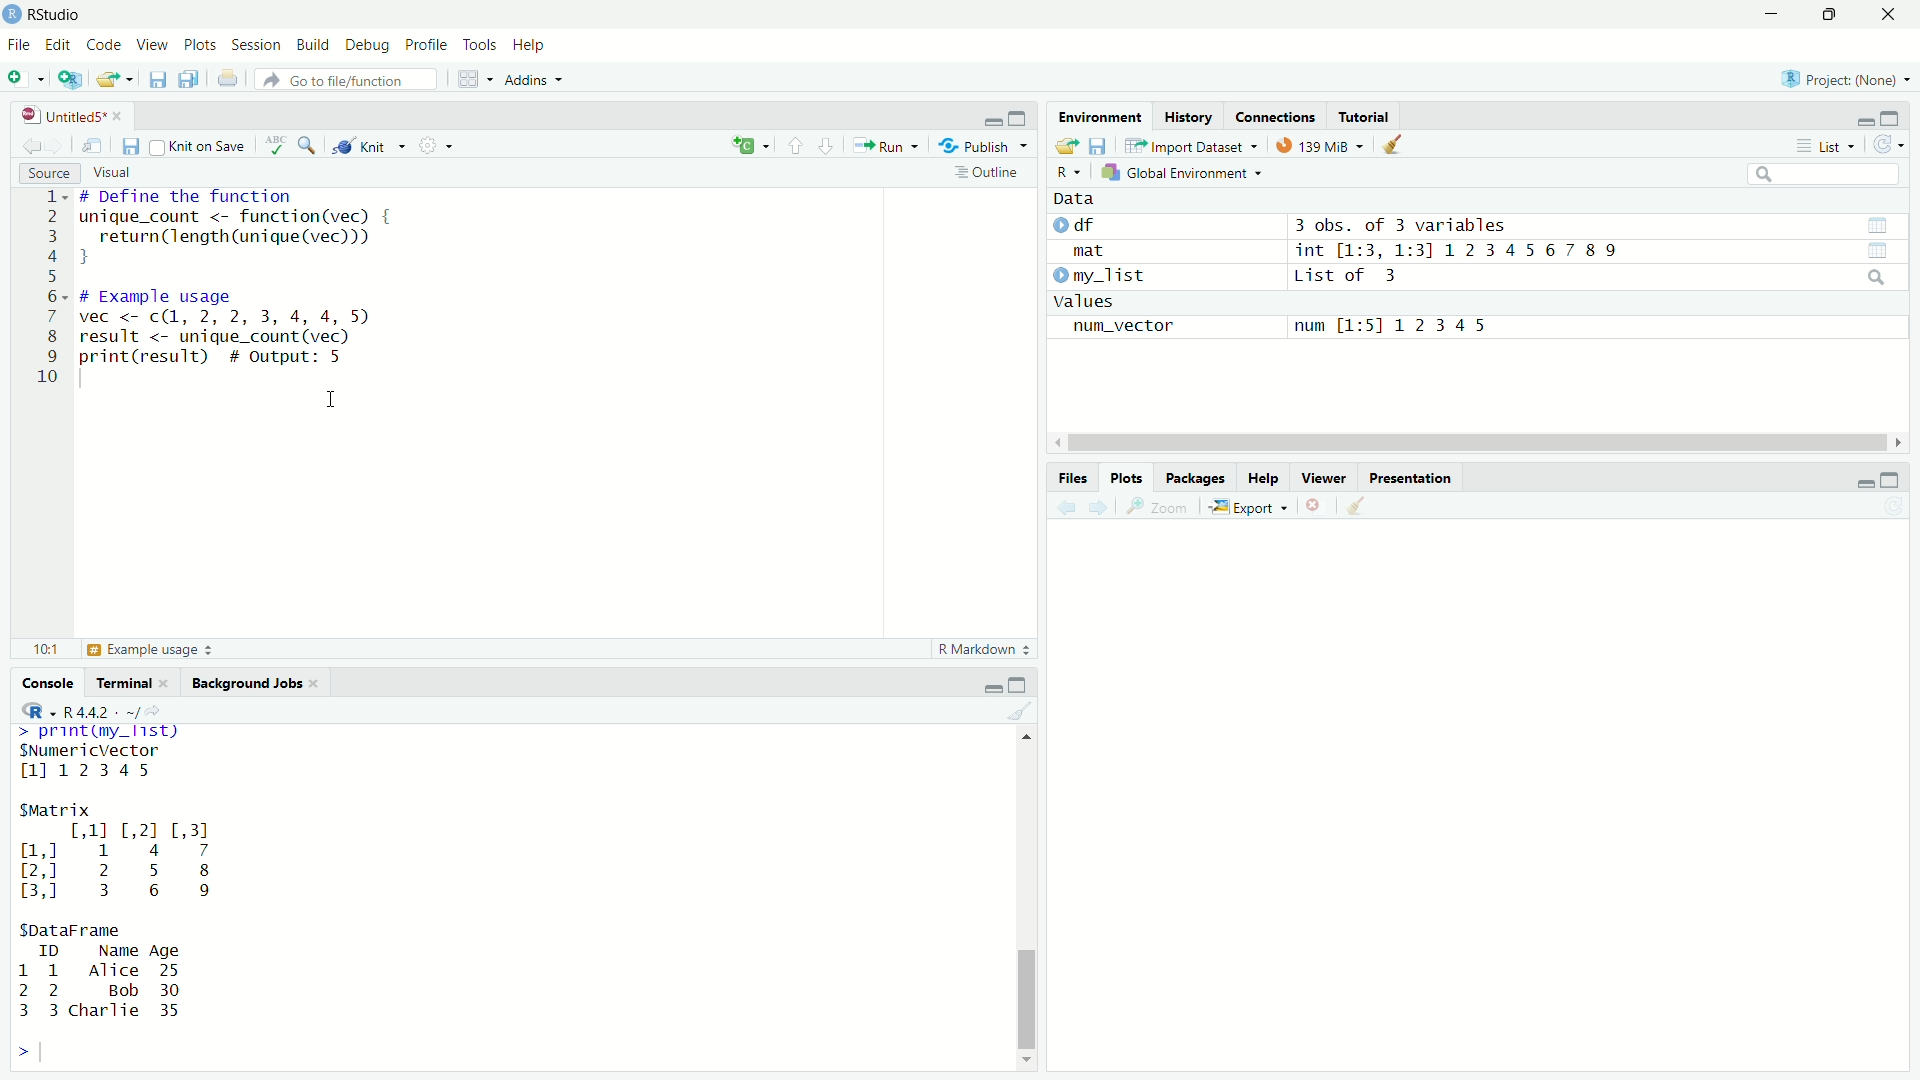 The width and height of the screenshot is (1920, 1080). I want to click on List, so click(1826, 147).